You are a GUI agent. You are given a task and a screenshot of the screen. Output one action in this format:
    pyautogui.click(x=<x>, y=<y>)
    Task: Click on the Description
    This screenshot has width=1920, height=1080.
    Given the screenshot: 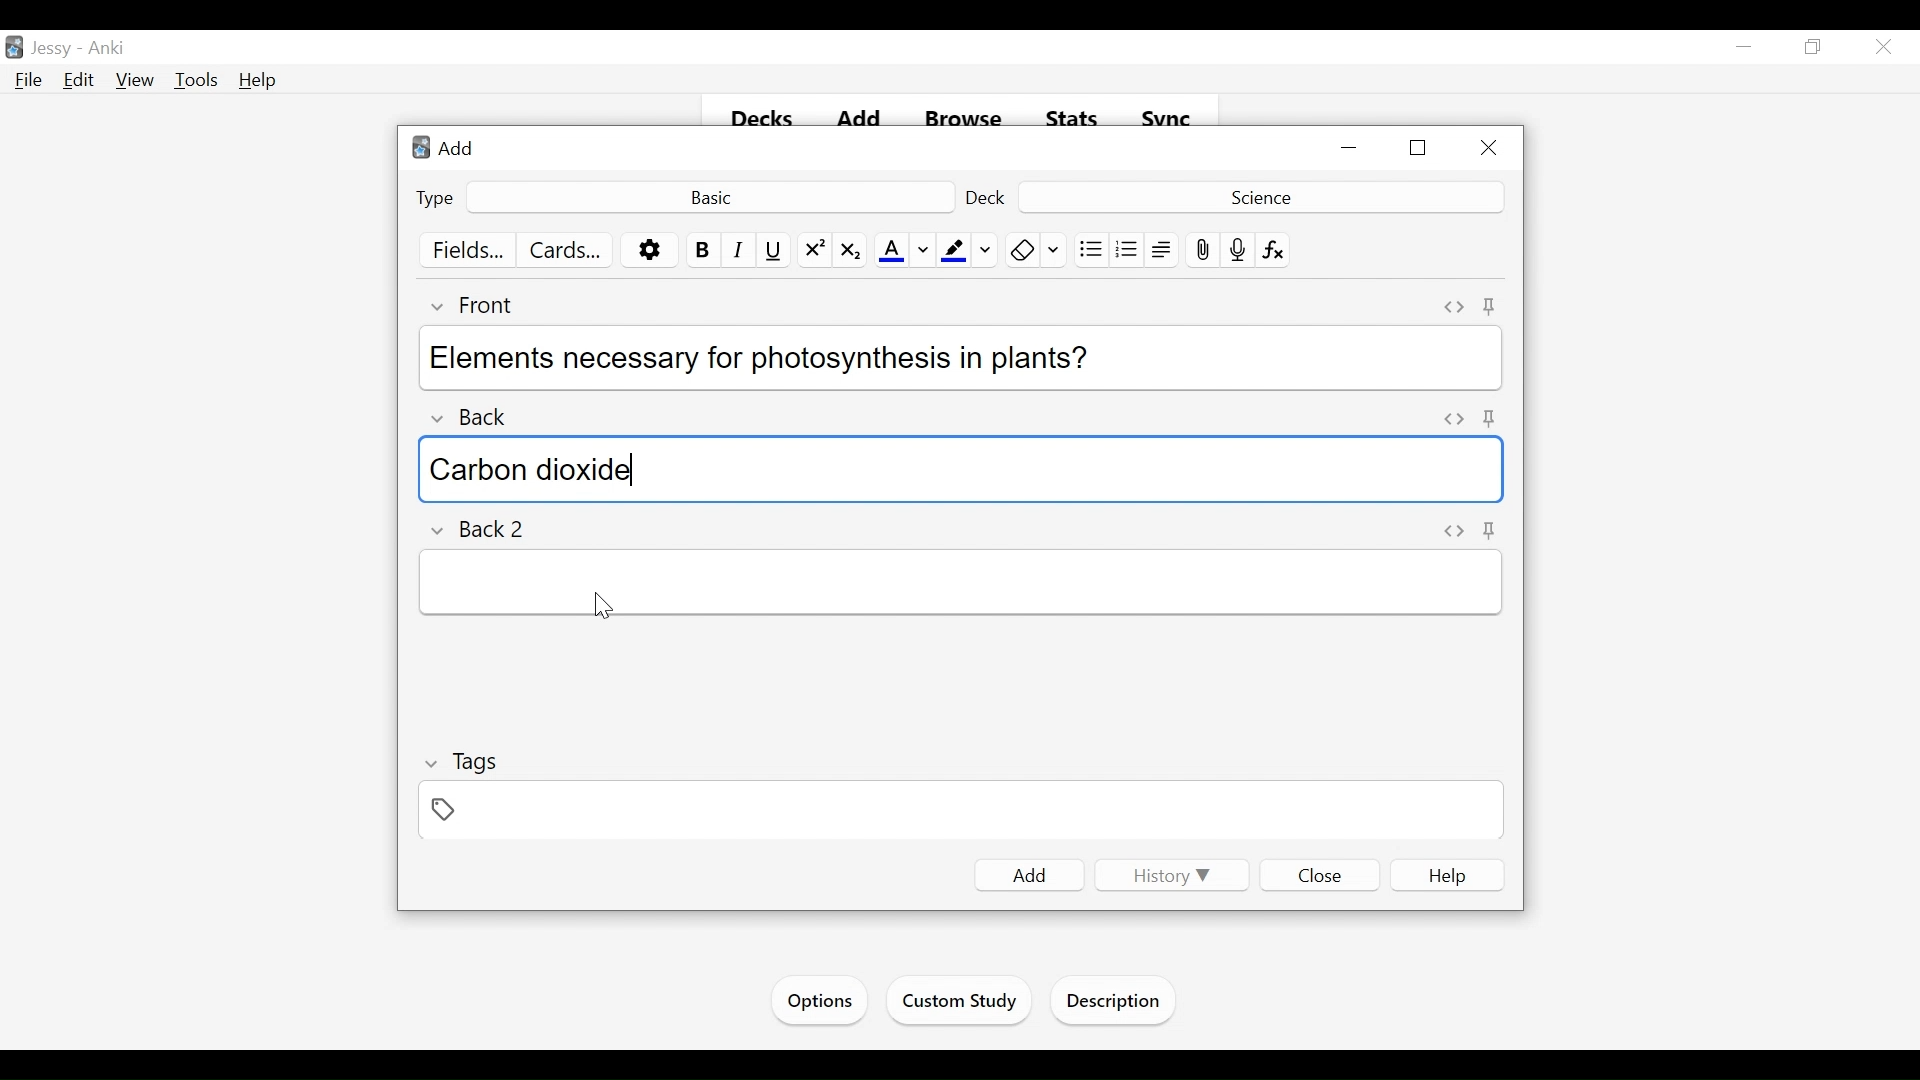 What is the action you would take?
    pyautogui.click(x=1118, y=1003)
    